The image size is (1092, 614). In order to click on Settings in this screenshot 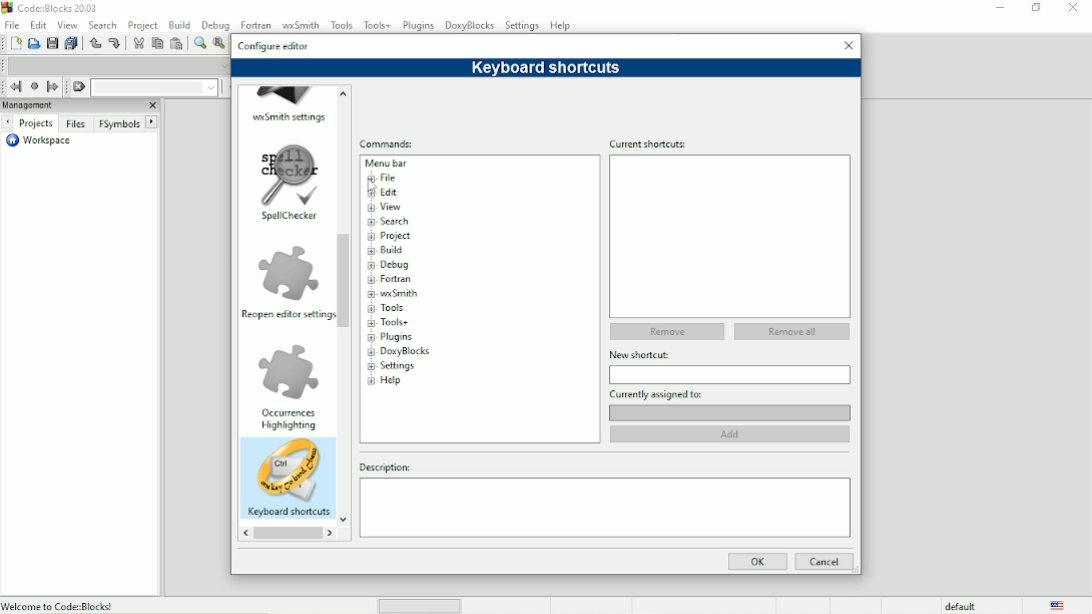, I will do `click(523, 25)`.